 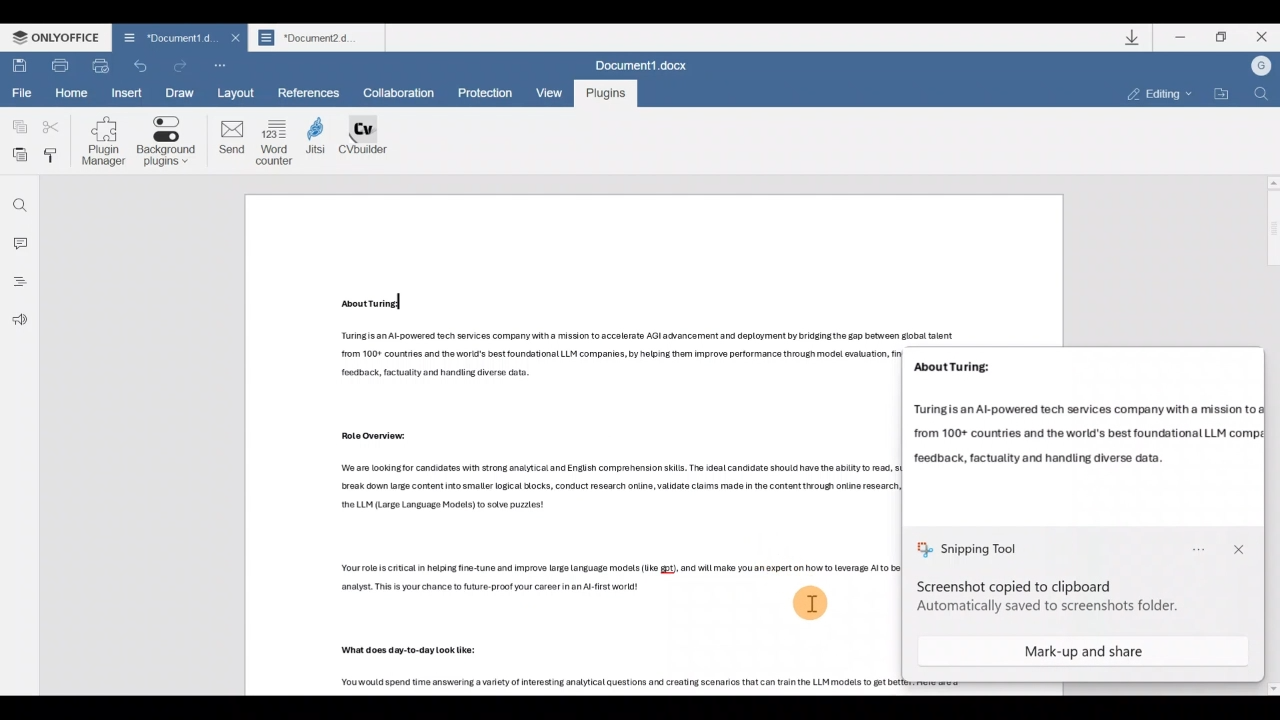 I want to click on Undo, so click(x=181, y=62).